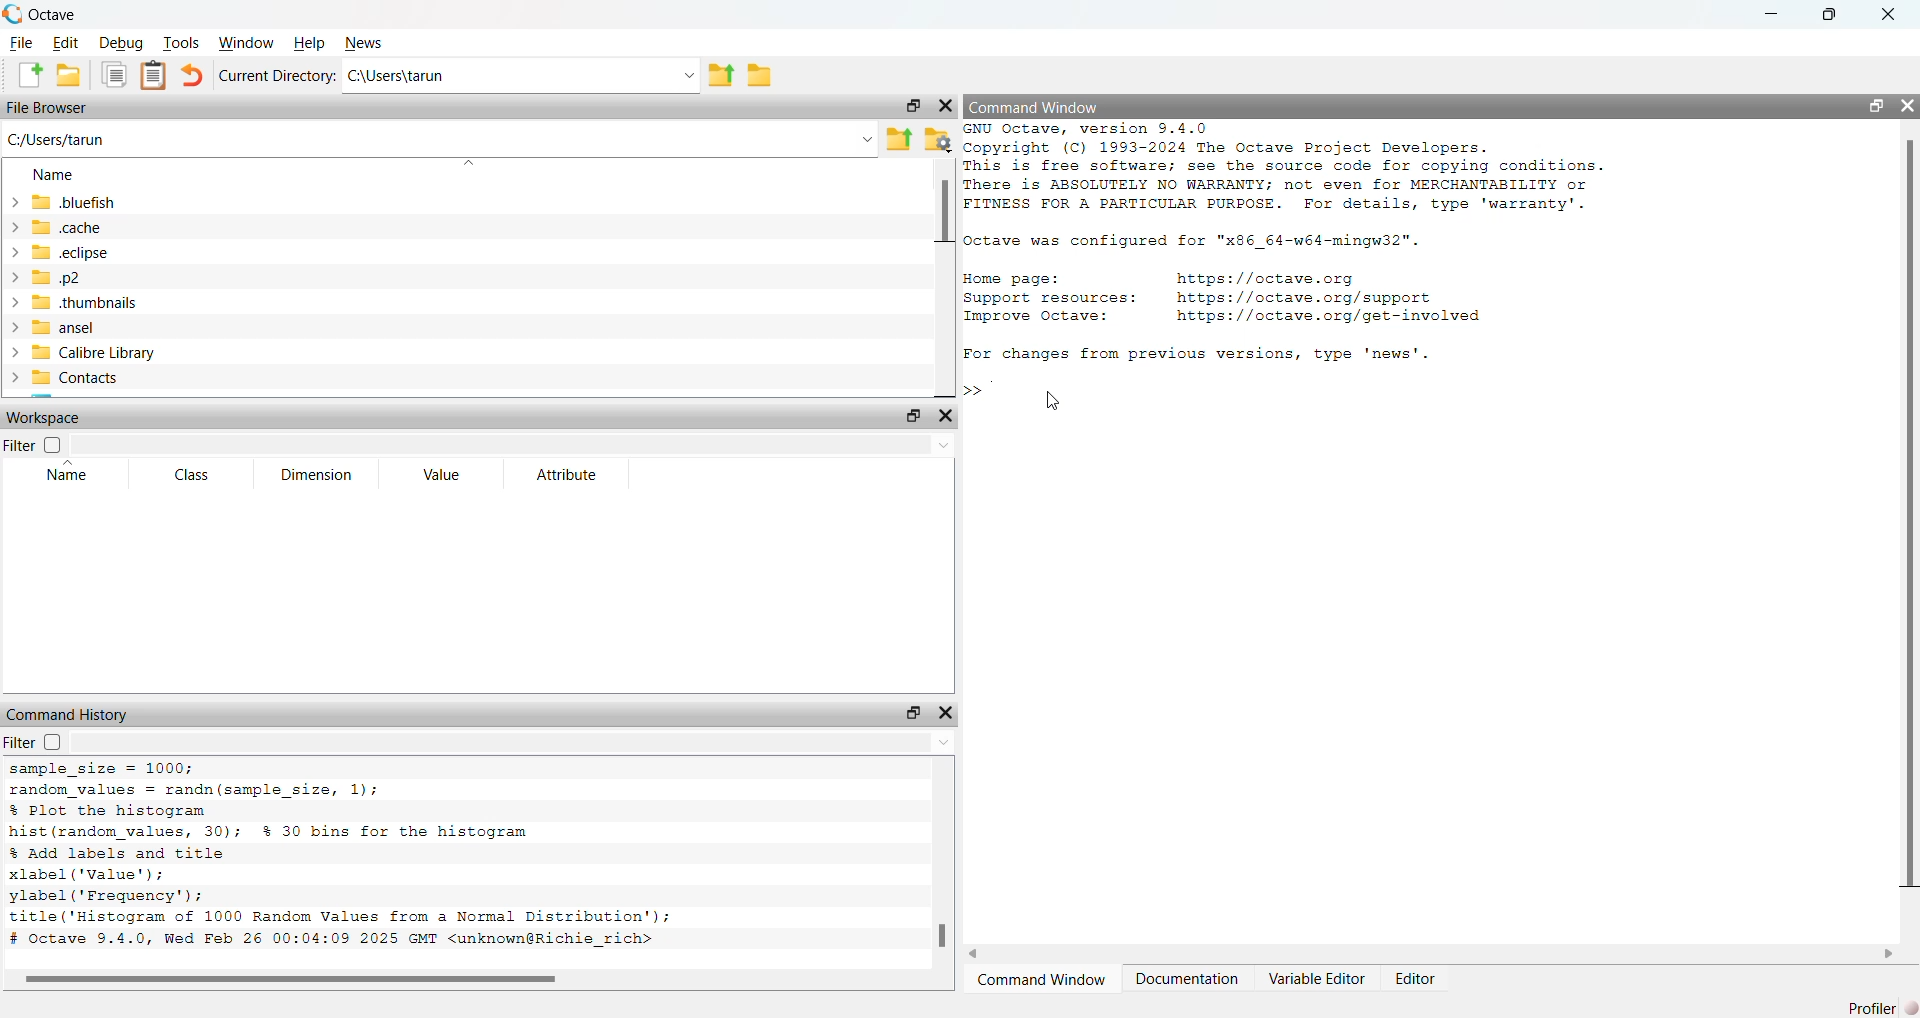  I want to click on Attribute, so click(568, 474).